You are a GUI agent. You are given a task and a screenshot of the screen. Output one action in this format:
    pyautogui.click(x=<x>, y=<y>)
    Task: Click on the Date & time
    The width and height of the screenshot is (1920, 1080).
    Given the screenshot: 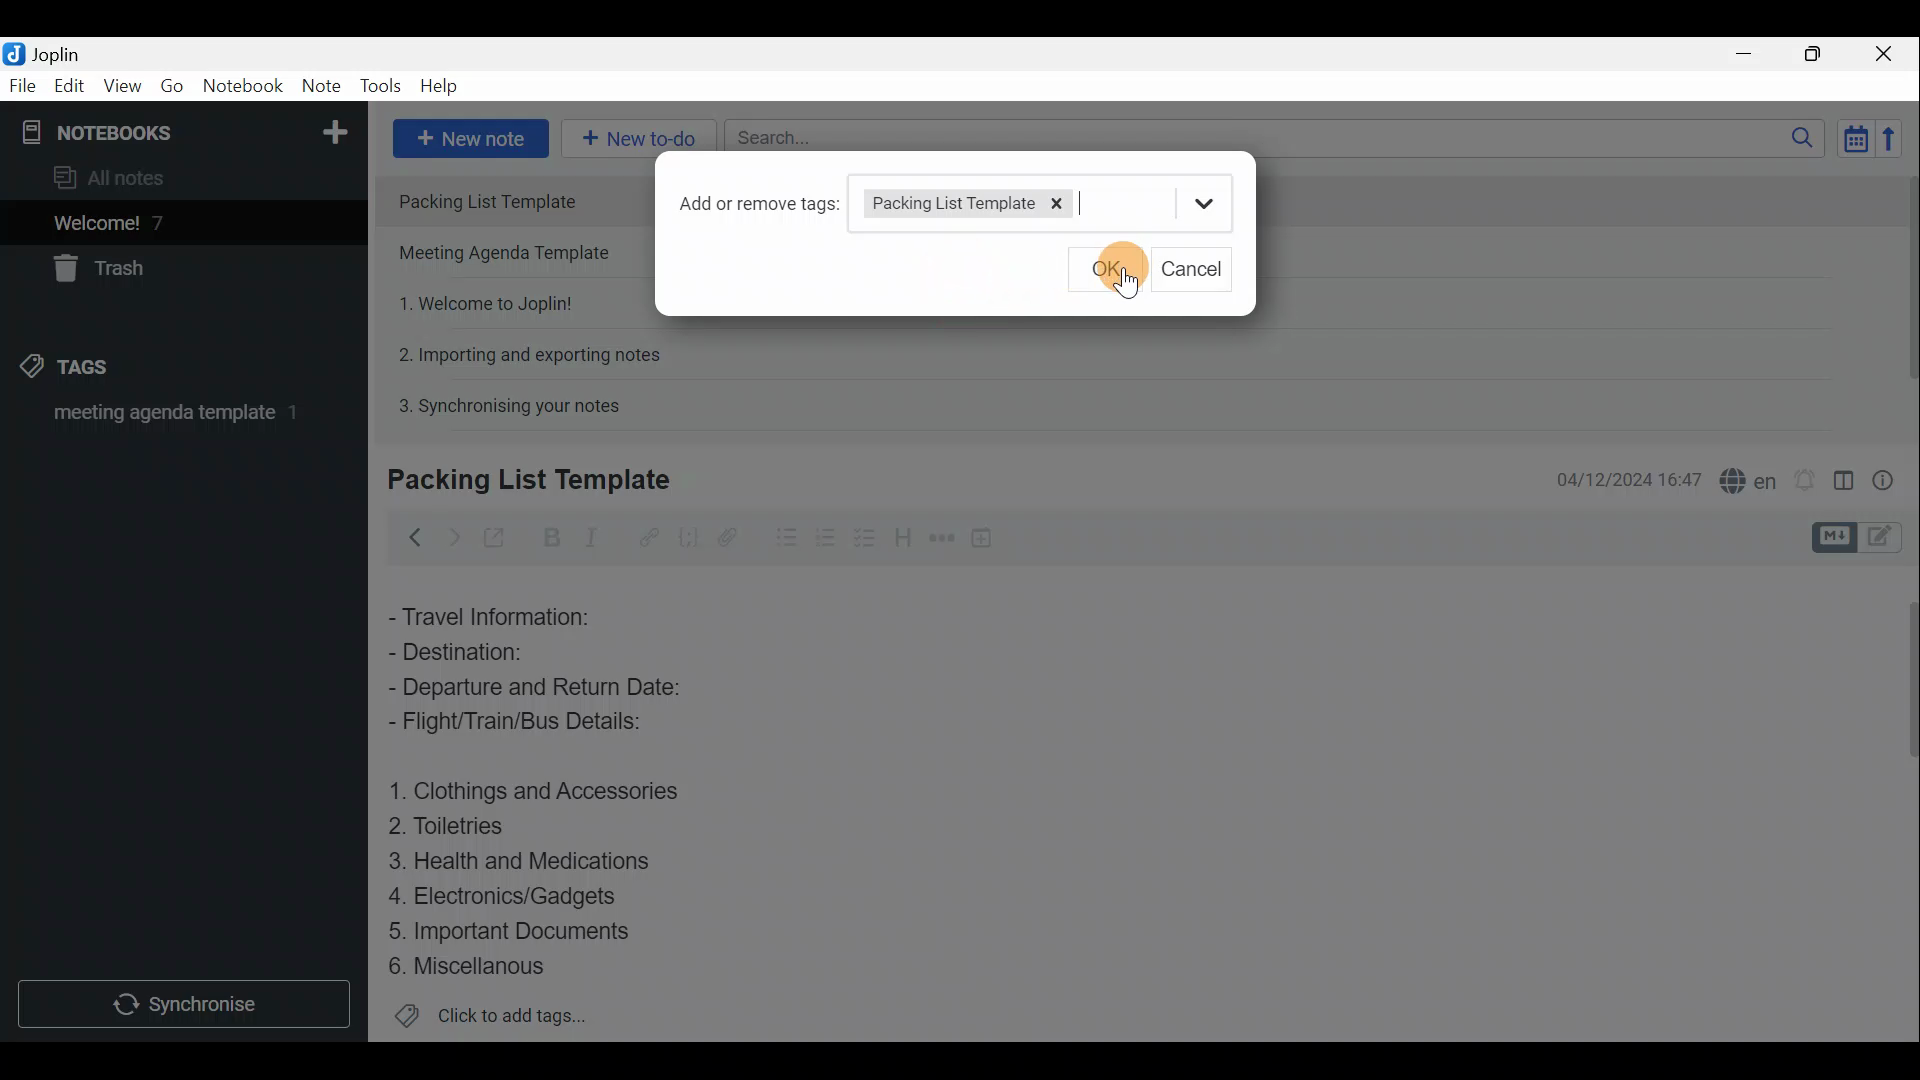 What is the action you would take?
    pyautogui.click(x=1629, y=478)
    